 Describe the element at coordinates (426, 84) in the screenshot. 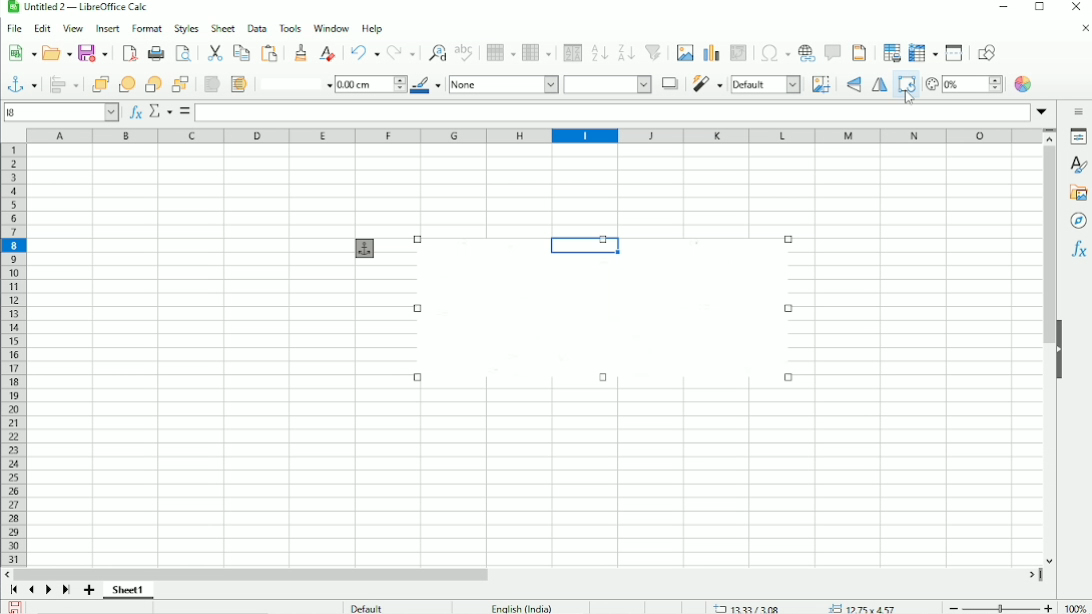

I see `Line color` at that location.